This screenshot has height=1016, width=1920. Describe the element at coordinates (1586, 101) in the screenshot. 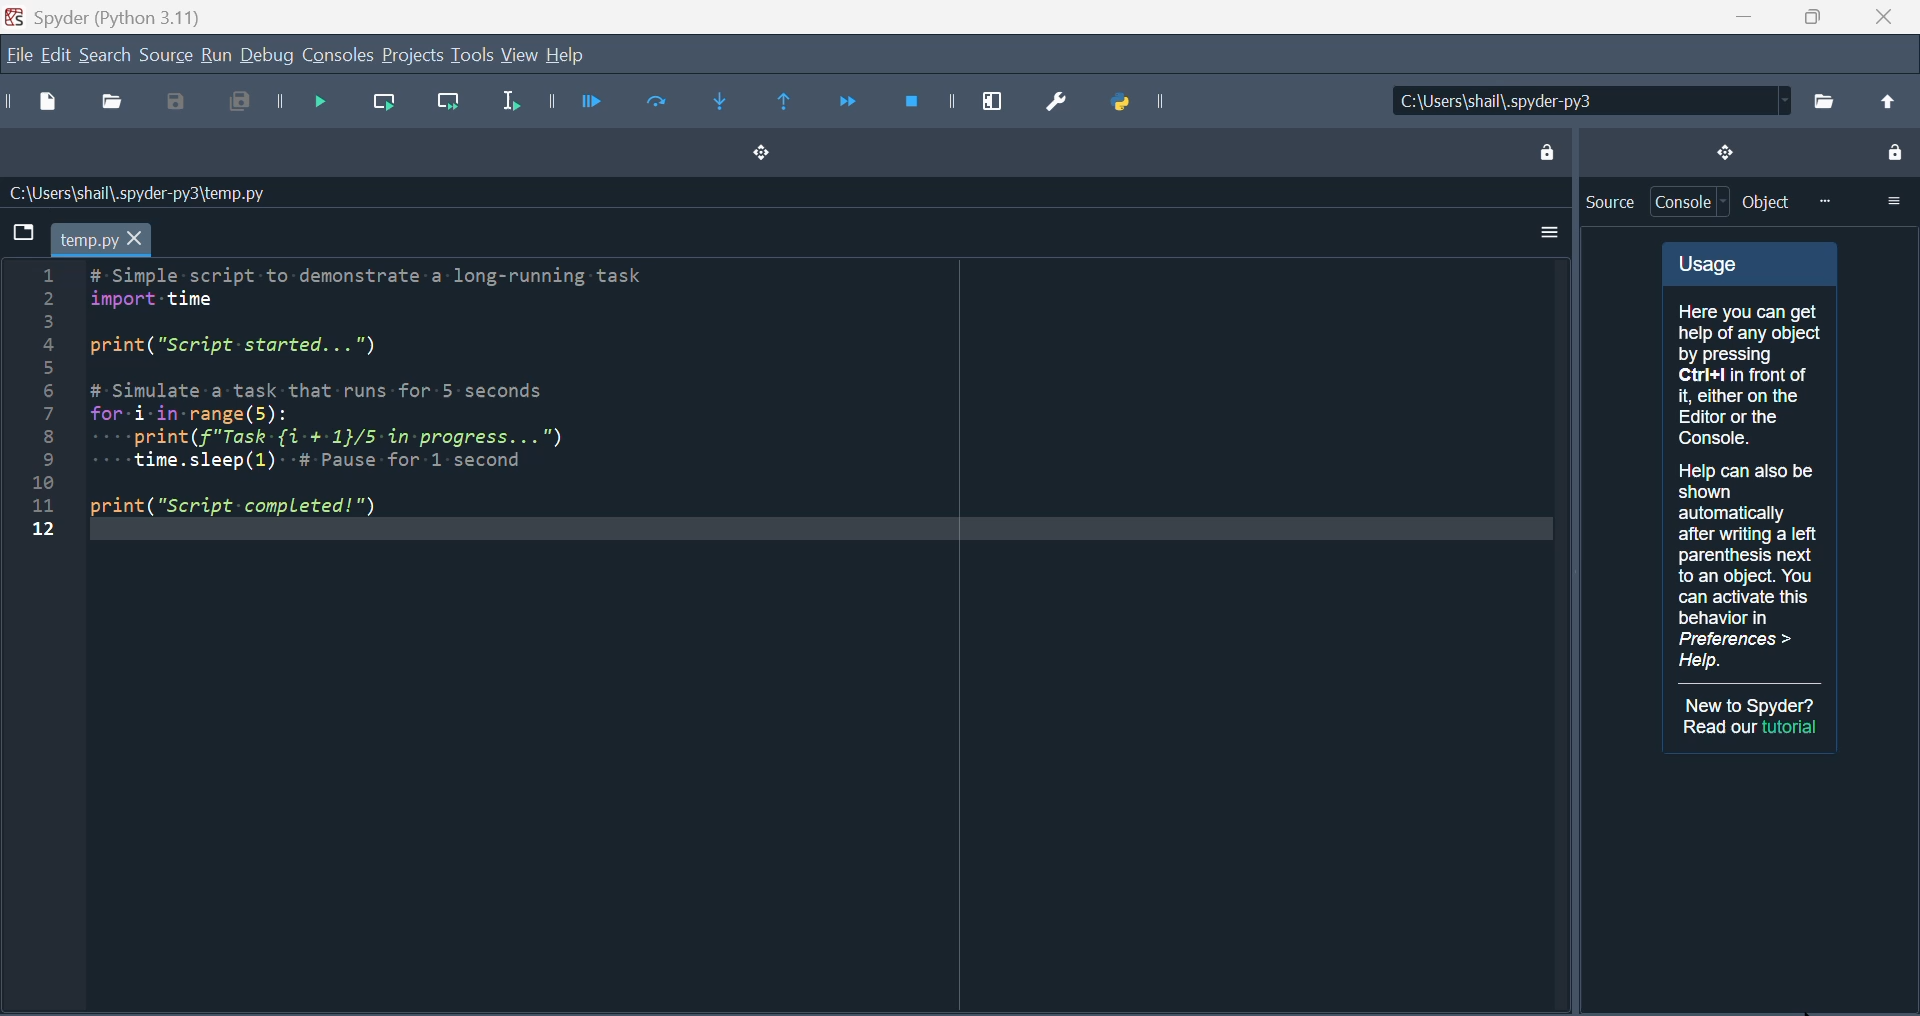

I see `C:\Users\shail\.spyder-py3` at that location.